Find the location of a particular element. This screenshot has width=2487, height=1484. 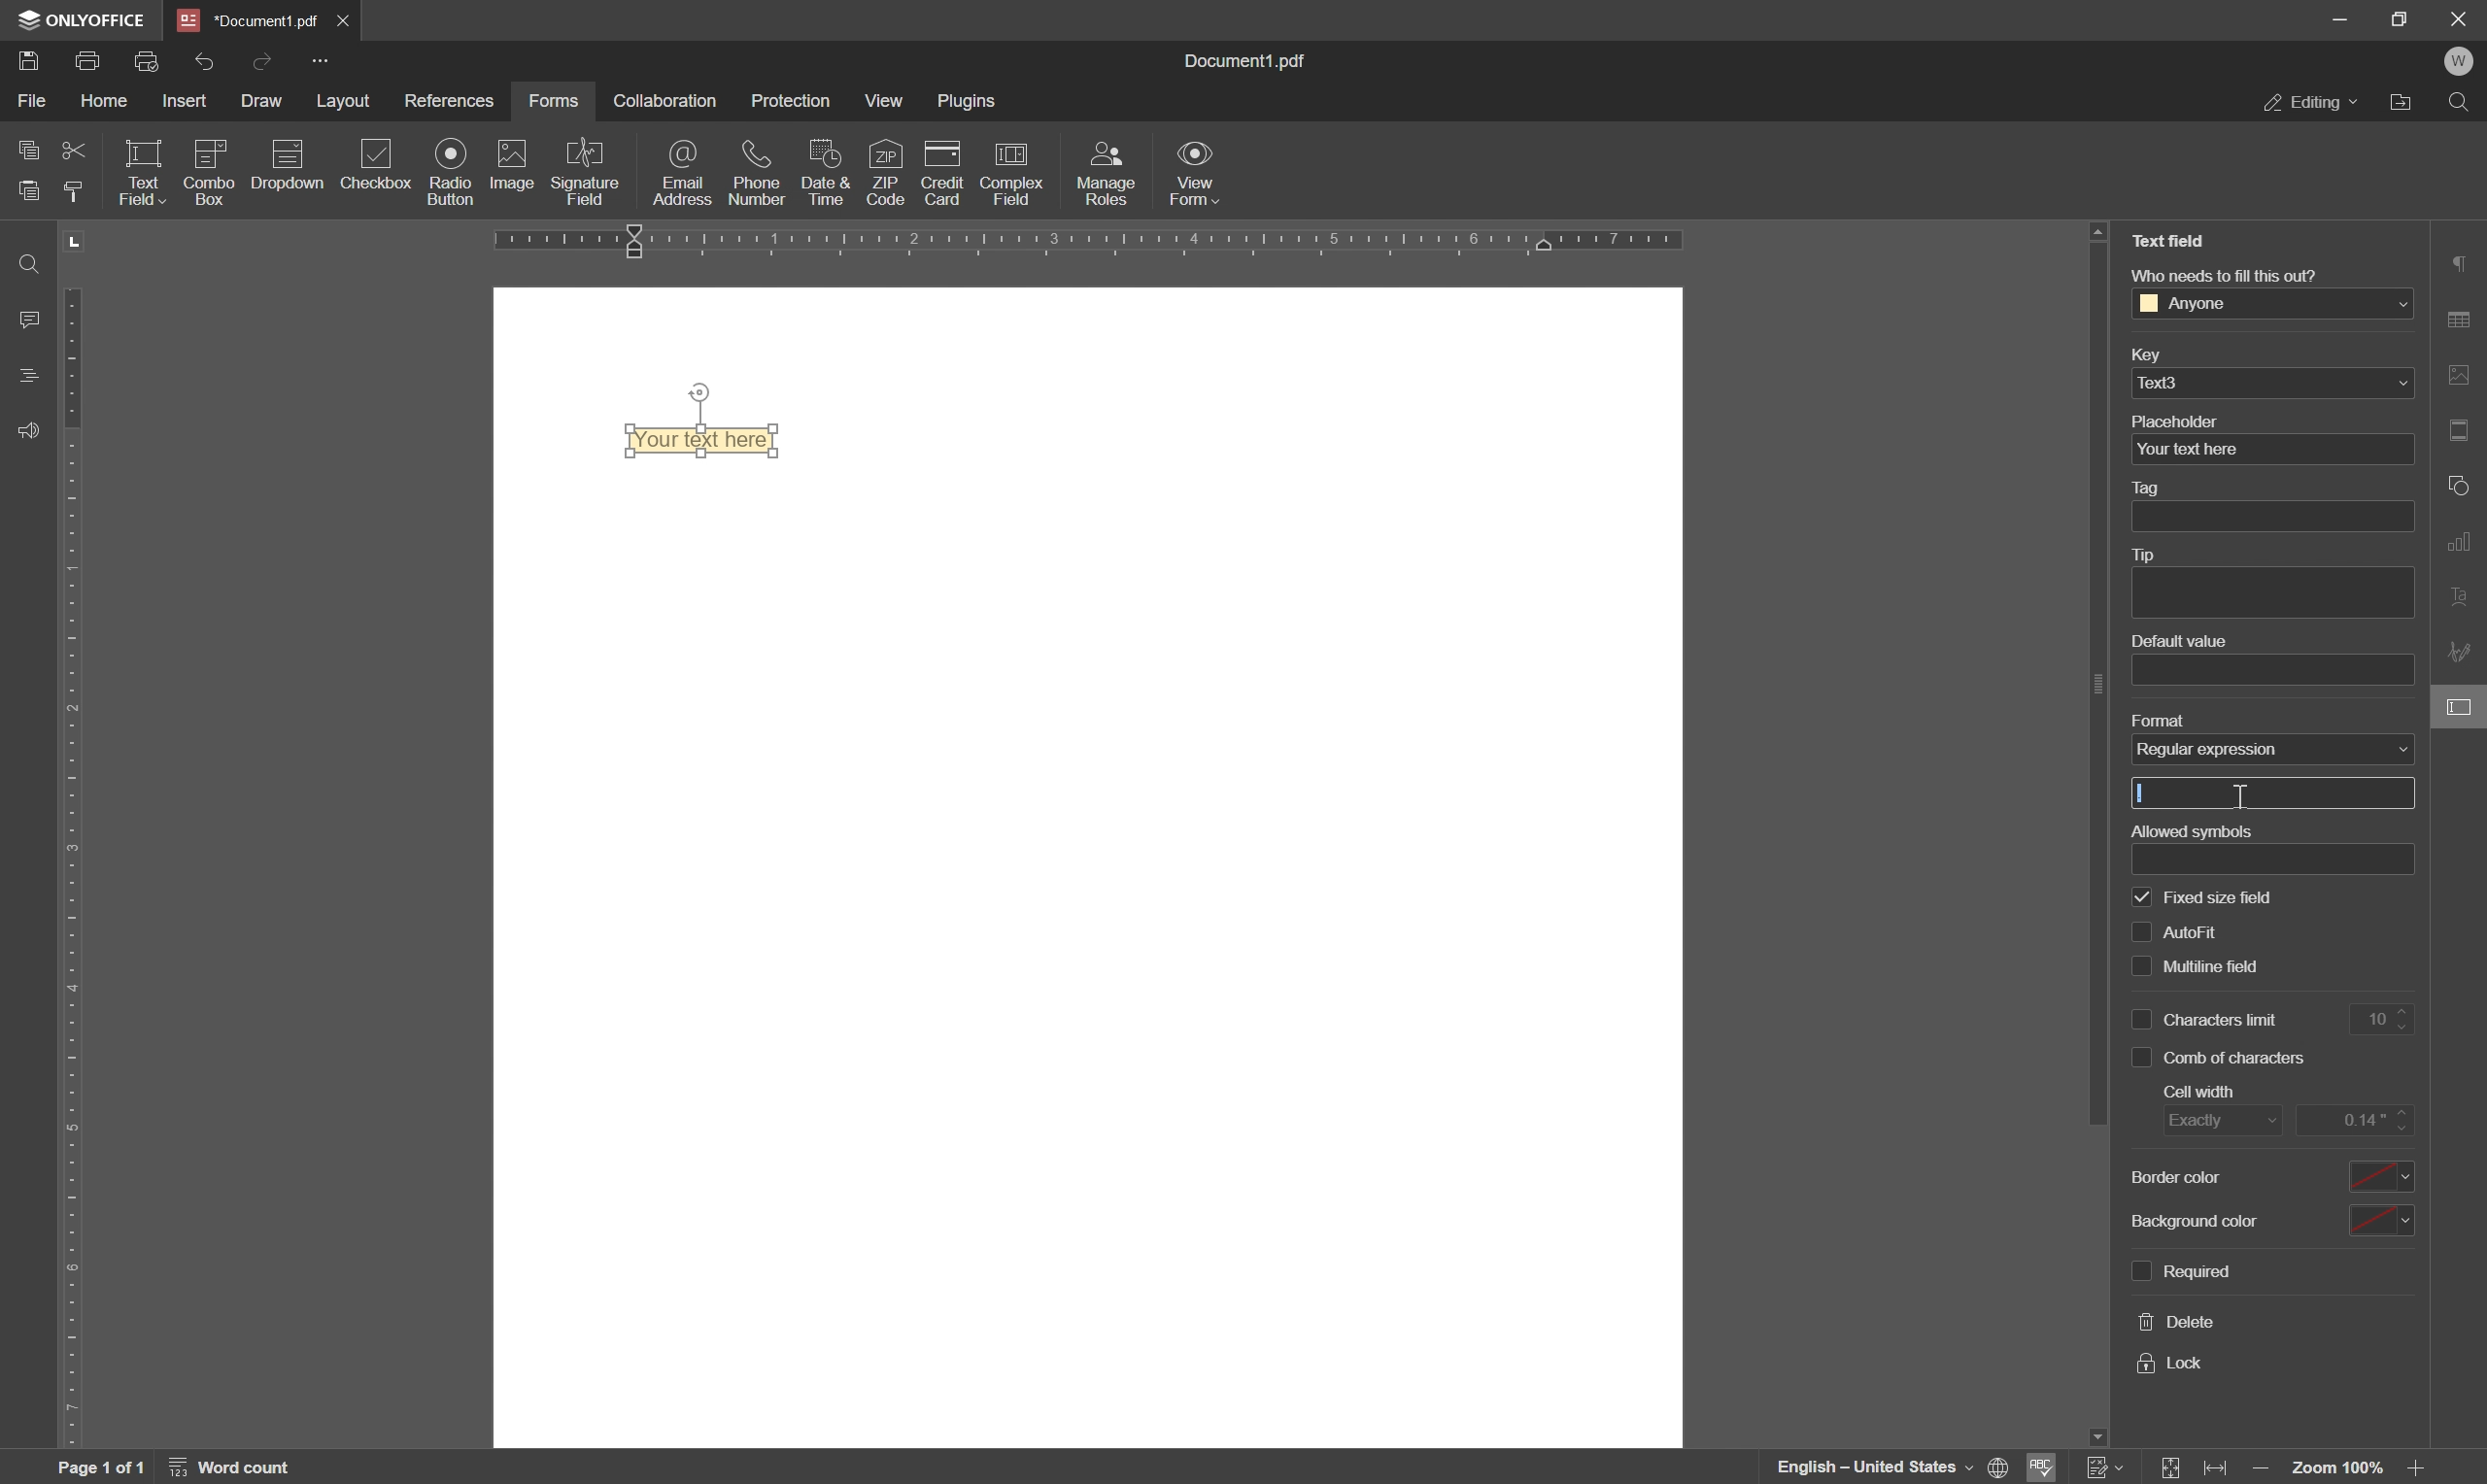

quick print is located at coordinates (155, 61).